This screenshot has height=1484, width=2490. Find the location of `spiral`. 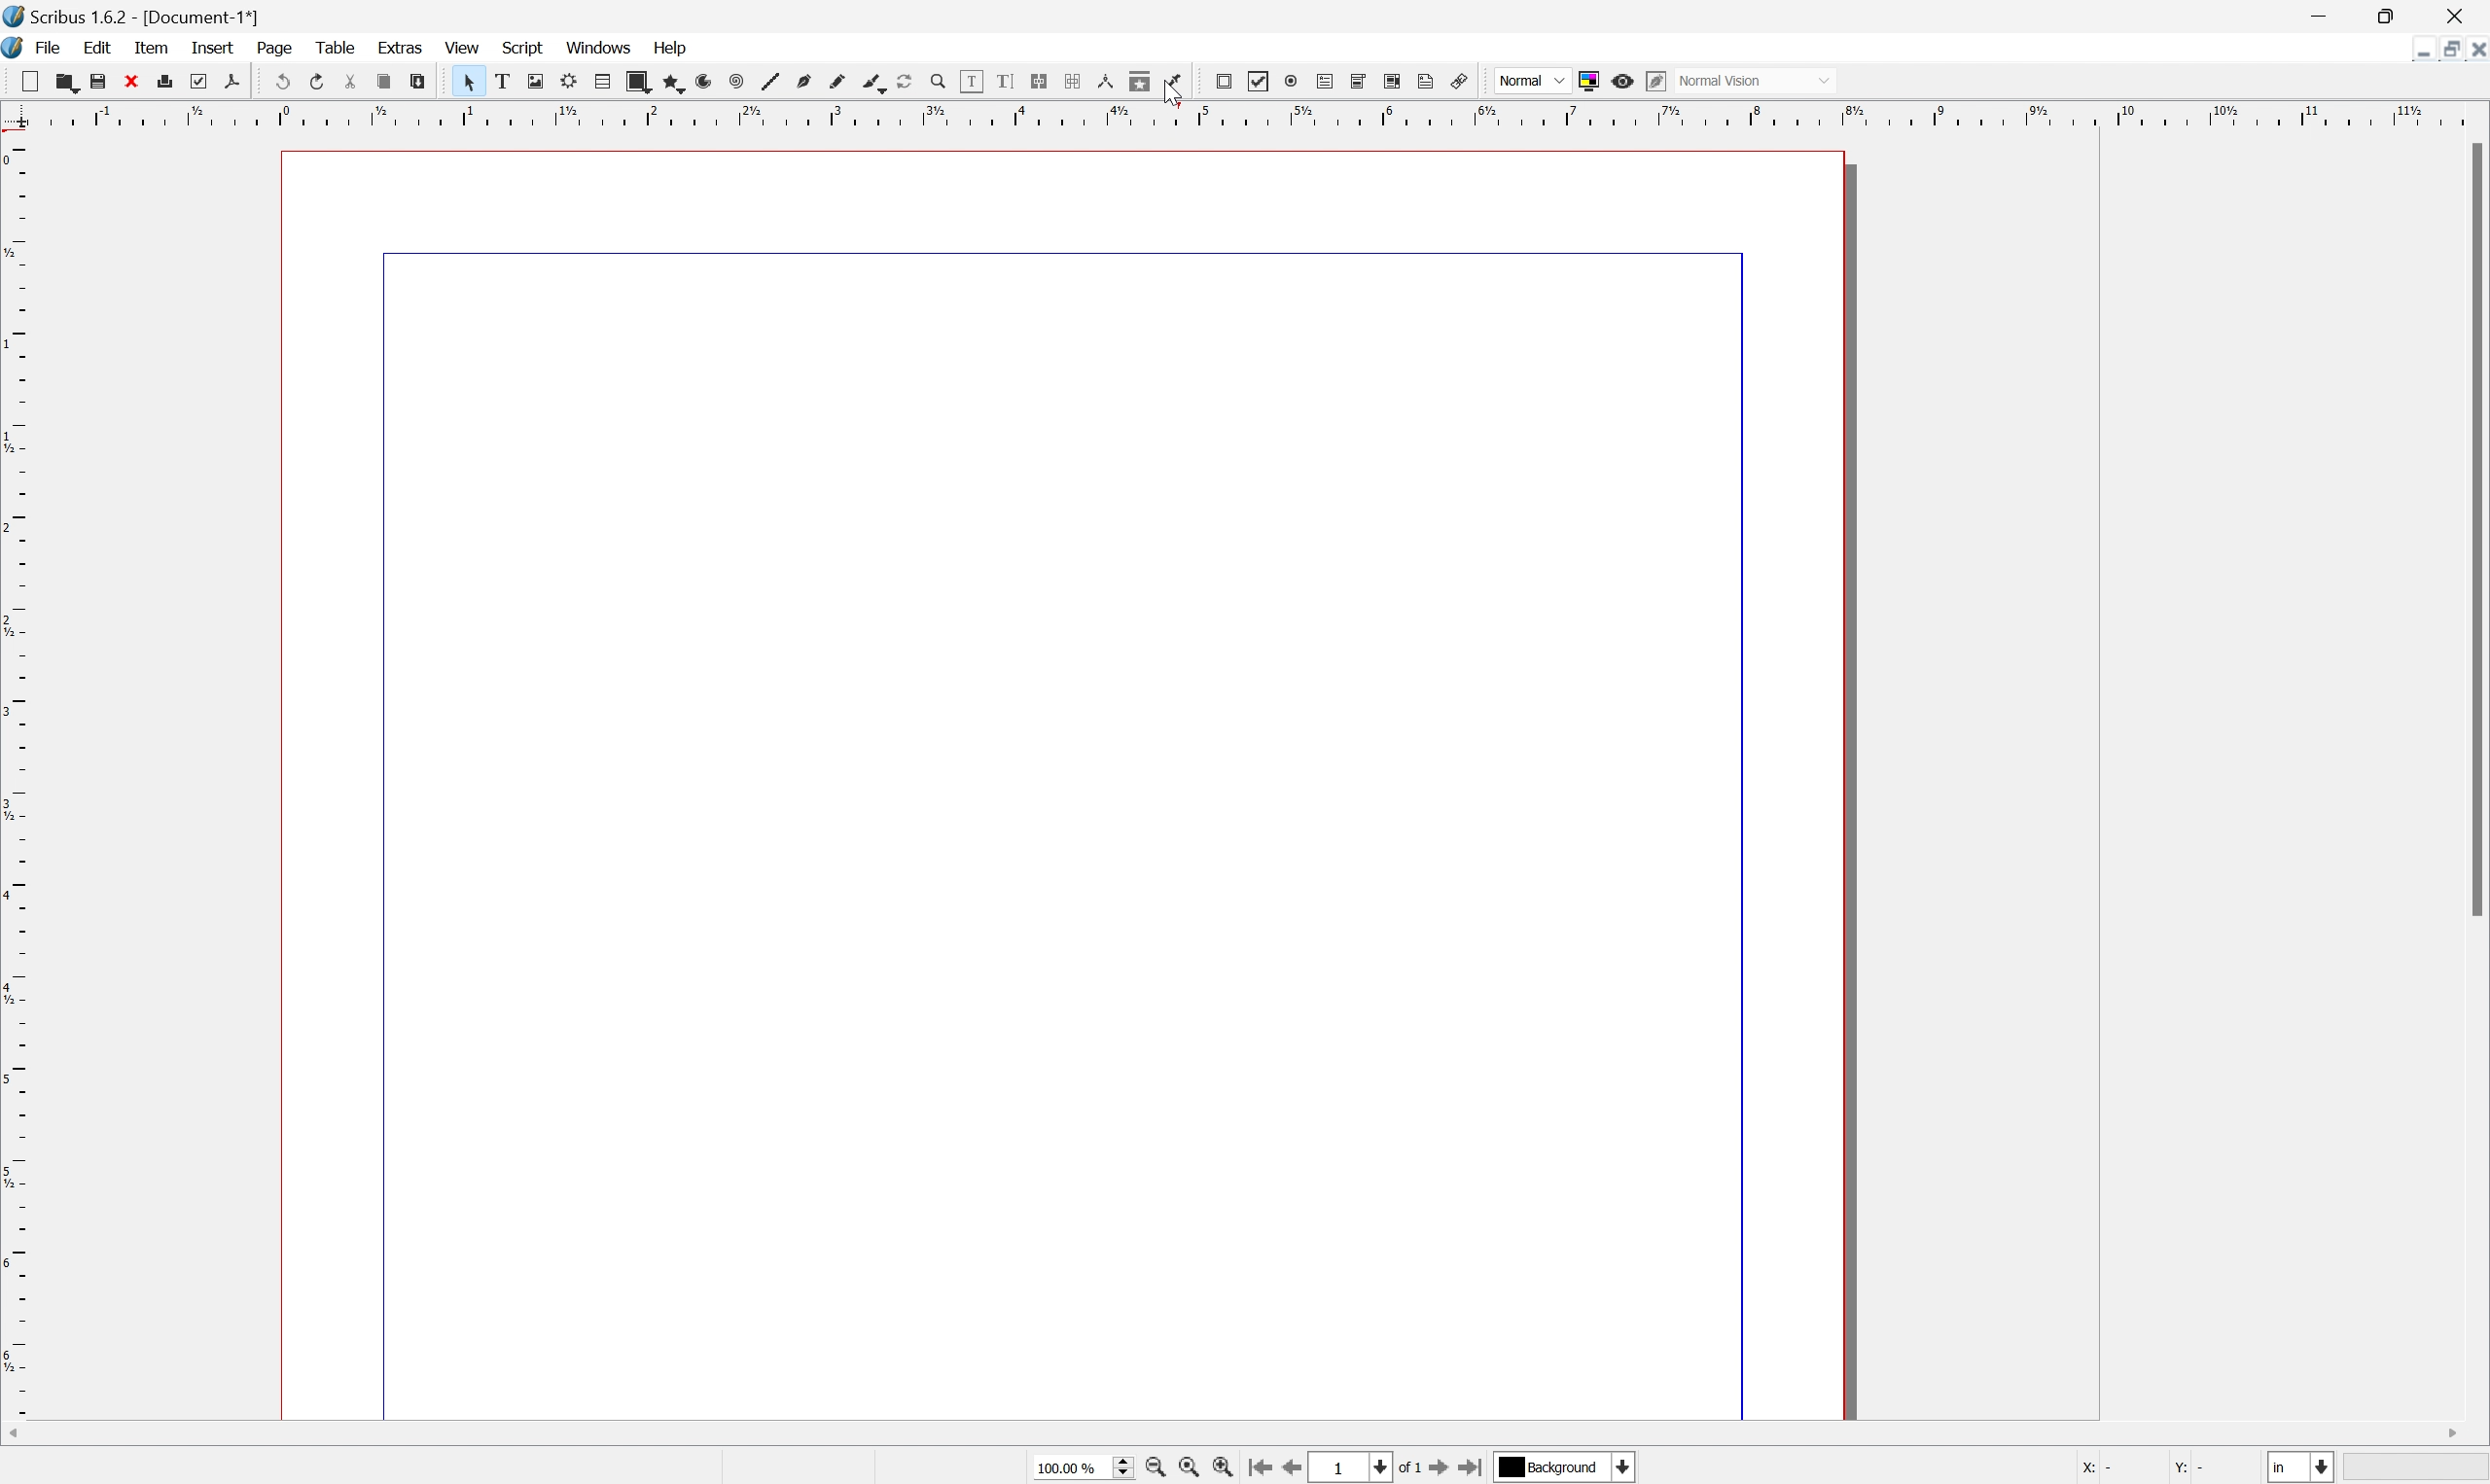

spiral is located at coordinates (730, 82).